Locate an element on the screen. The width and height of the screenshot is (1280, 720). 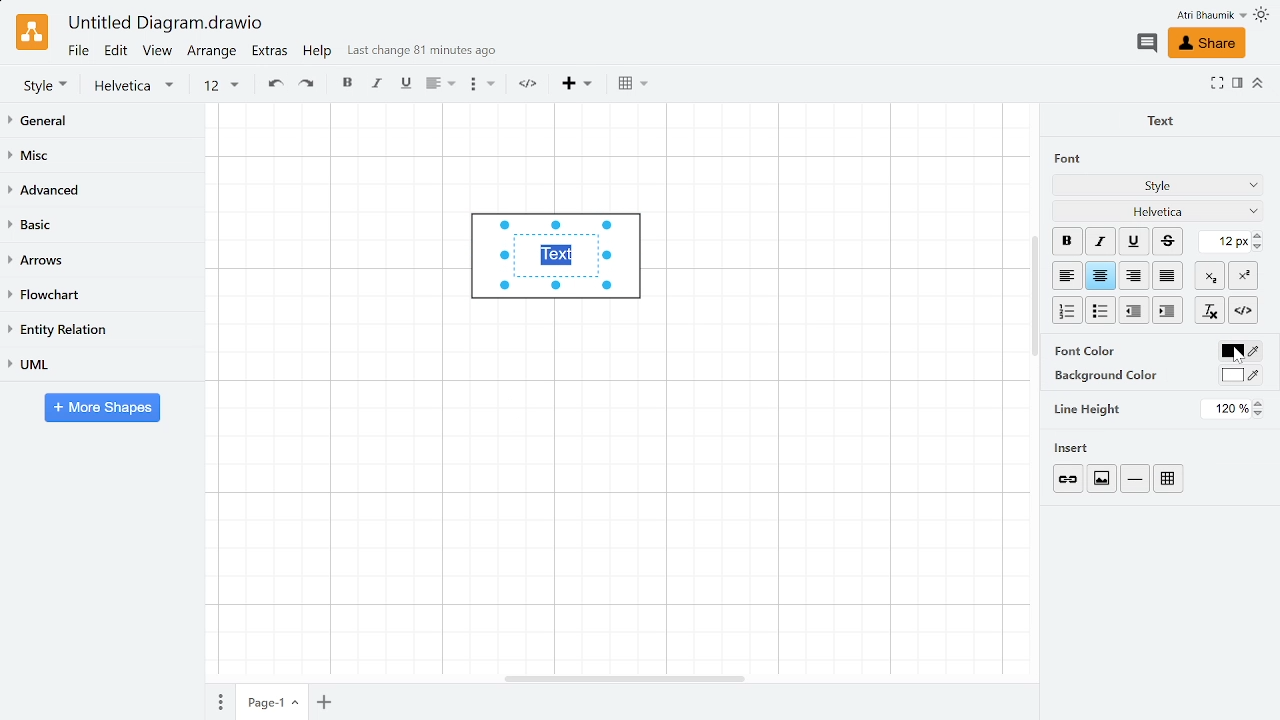
Misc is located at coordinates (103, 158).